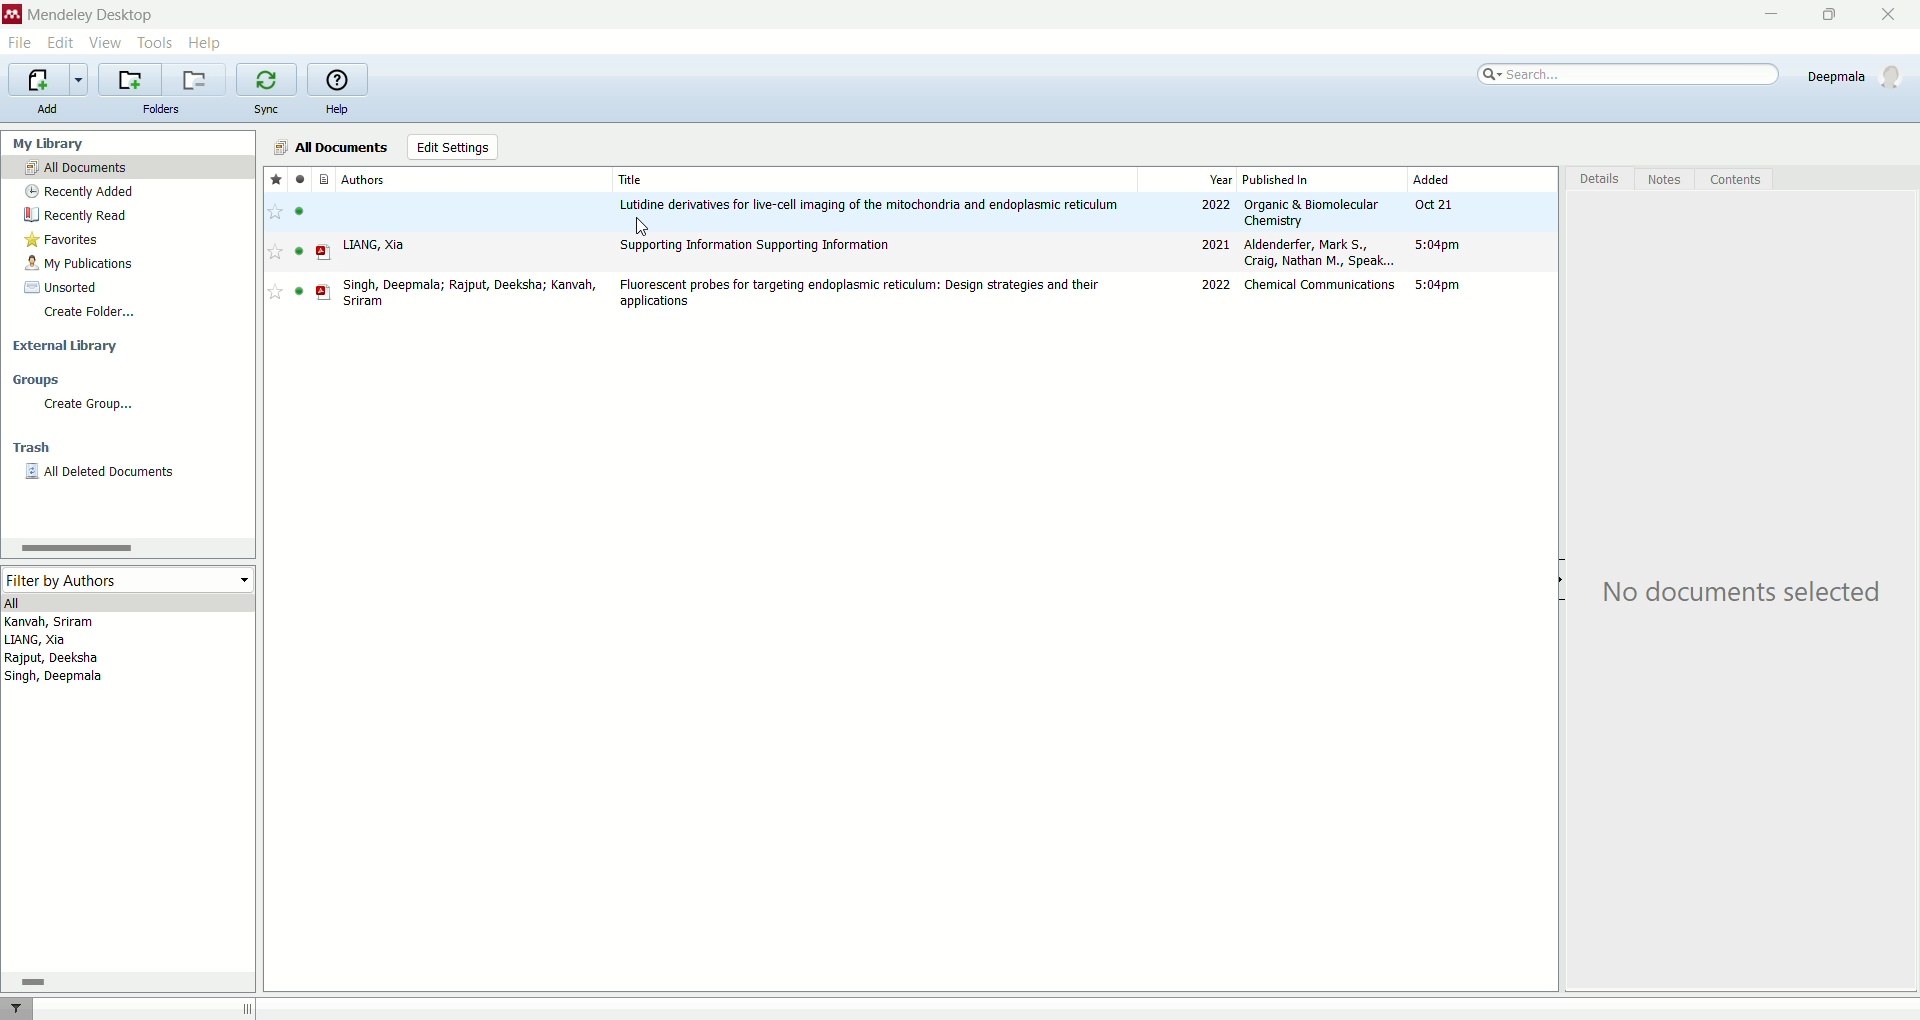 The width and height of the screenshot is (1920, 1020). I want to click on LIANG, Xia, so click(375, 245).